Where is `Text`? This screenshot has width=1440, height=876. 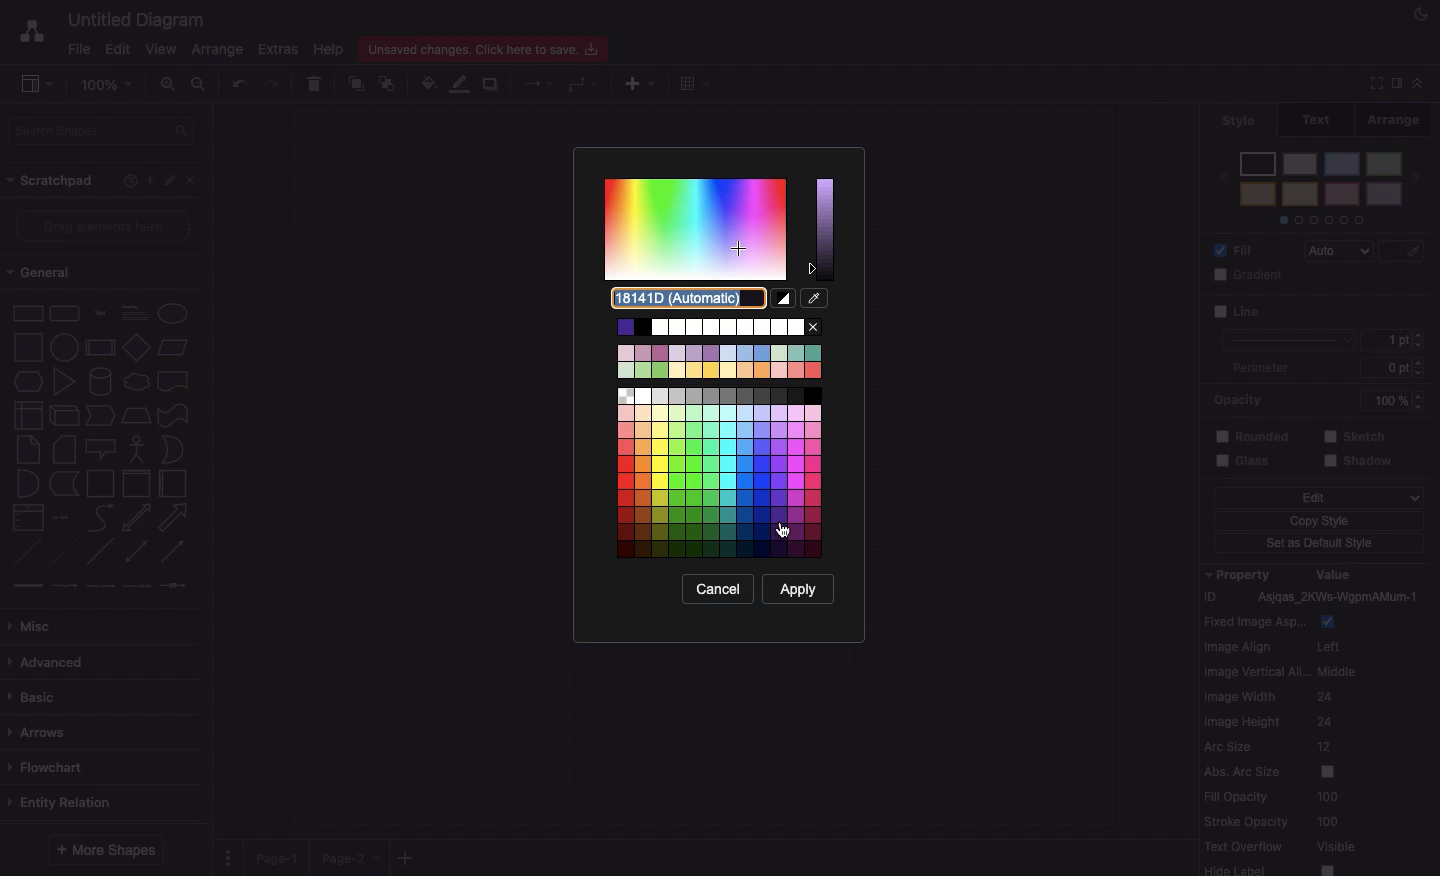 Text is located at coordinates (1323, 118).